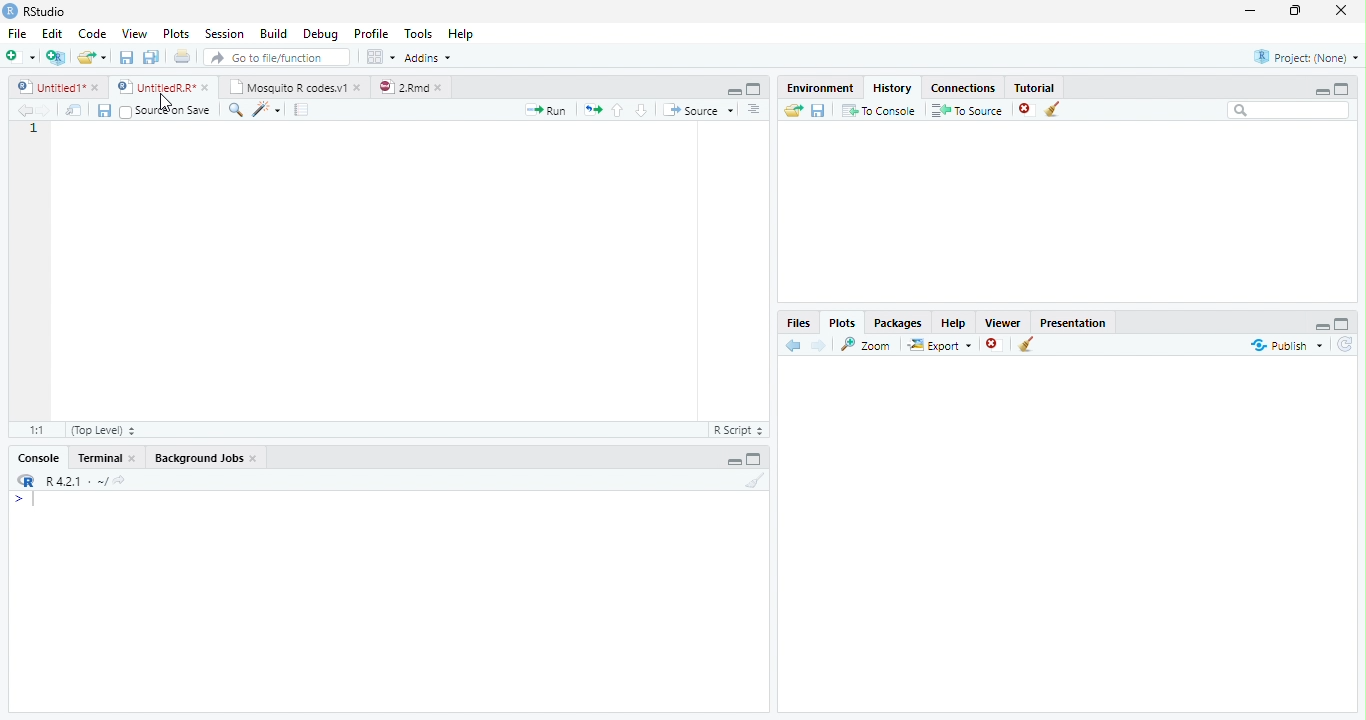  What do you see at coordinates (899, 322) in the screenshot?
I see `Packages` at bounding box center [899, 322].